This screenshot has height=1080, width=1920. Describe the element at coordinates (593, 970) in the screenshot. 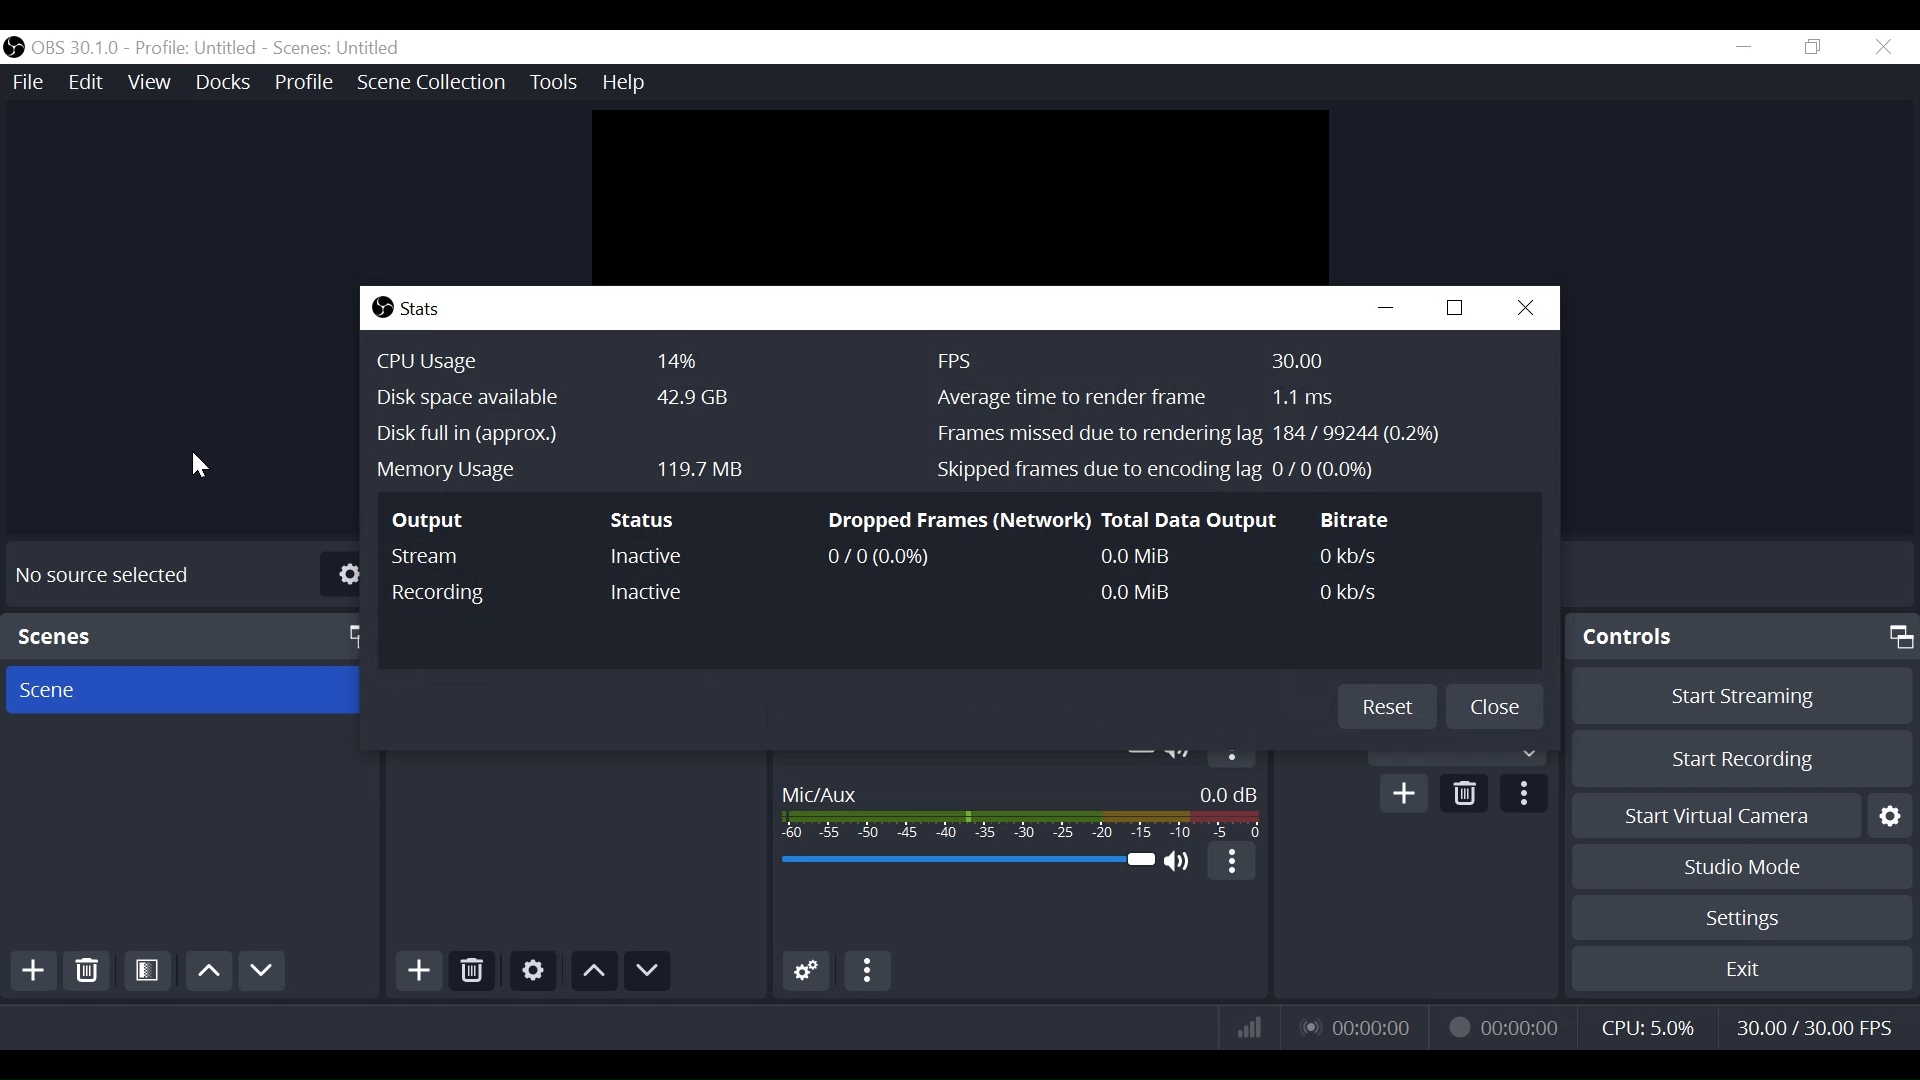

I see `move up` at that location.